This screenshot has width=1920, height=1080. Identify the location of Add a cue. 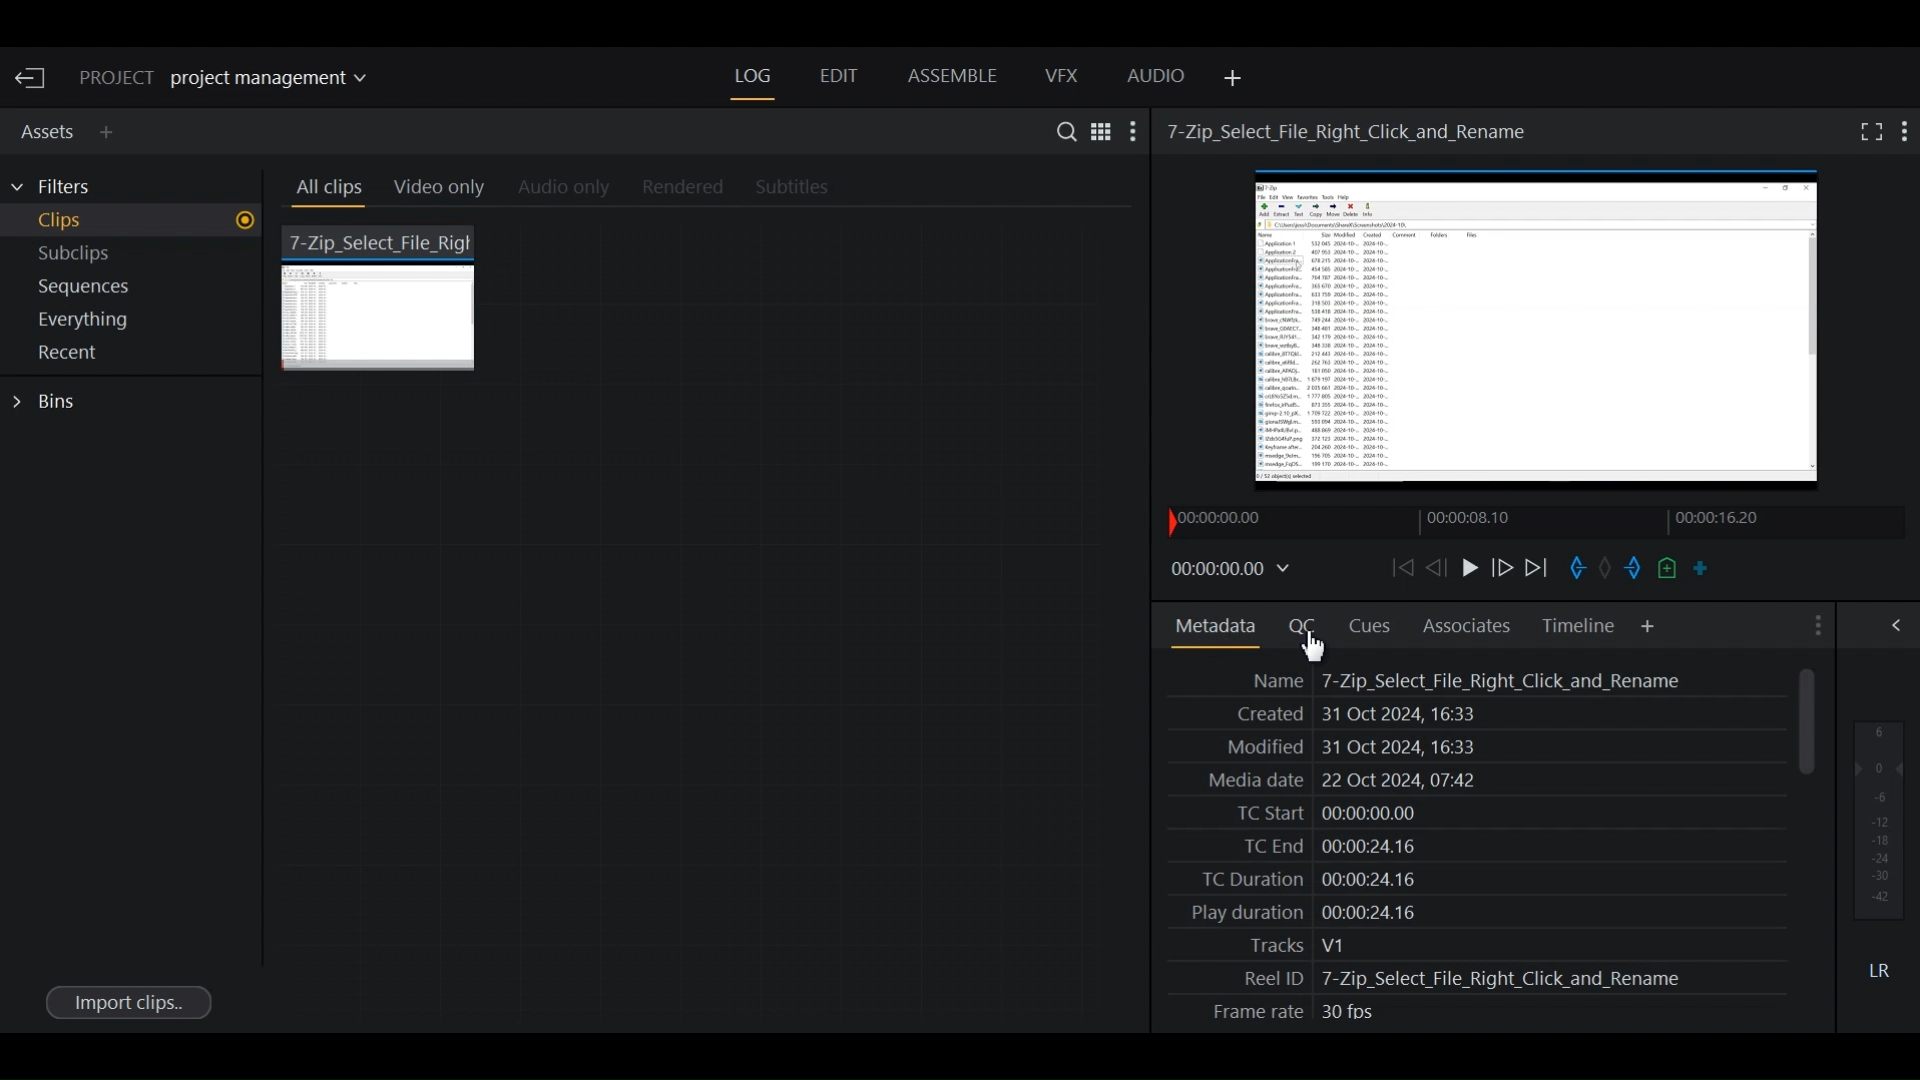
(1667, 569).